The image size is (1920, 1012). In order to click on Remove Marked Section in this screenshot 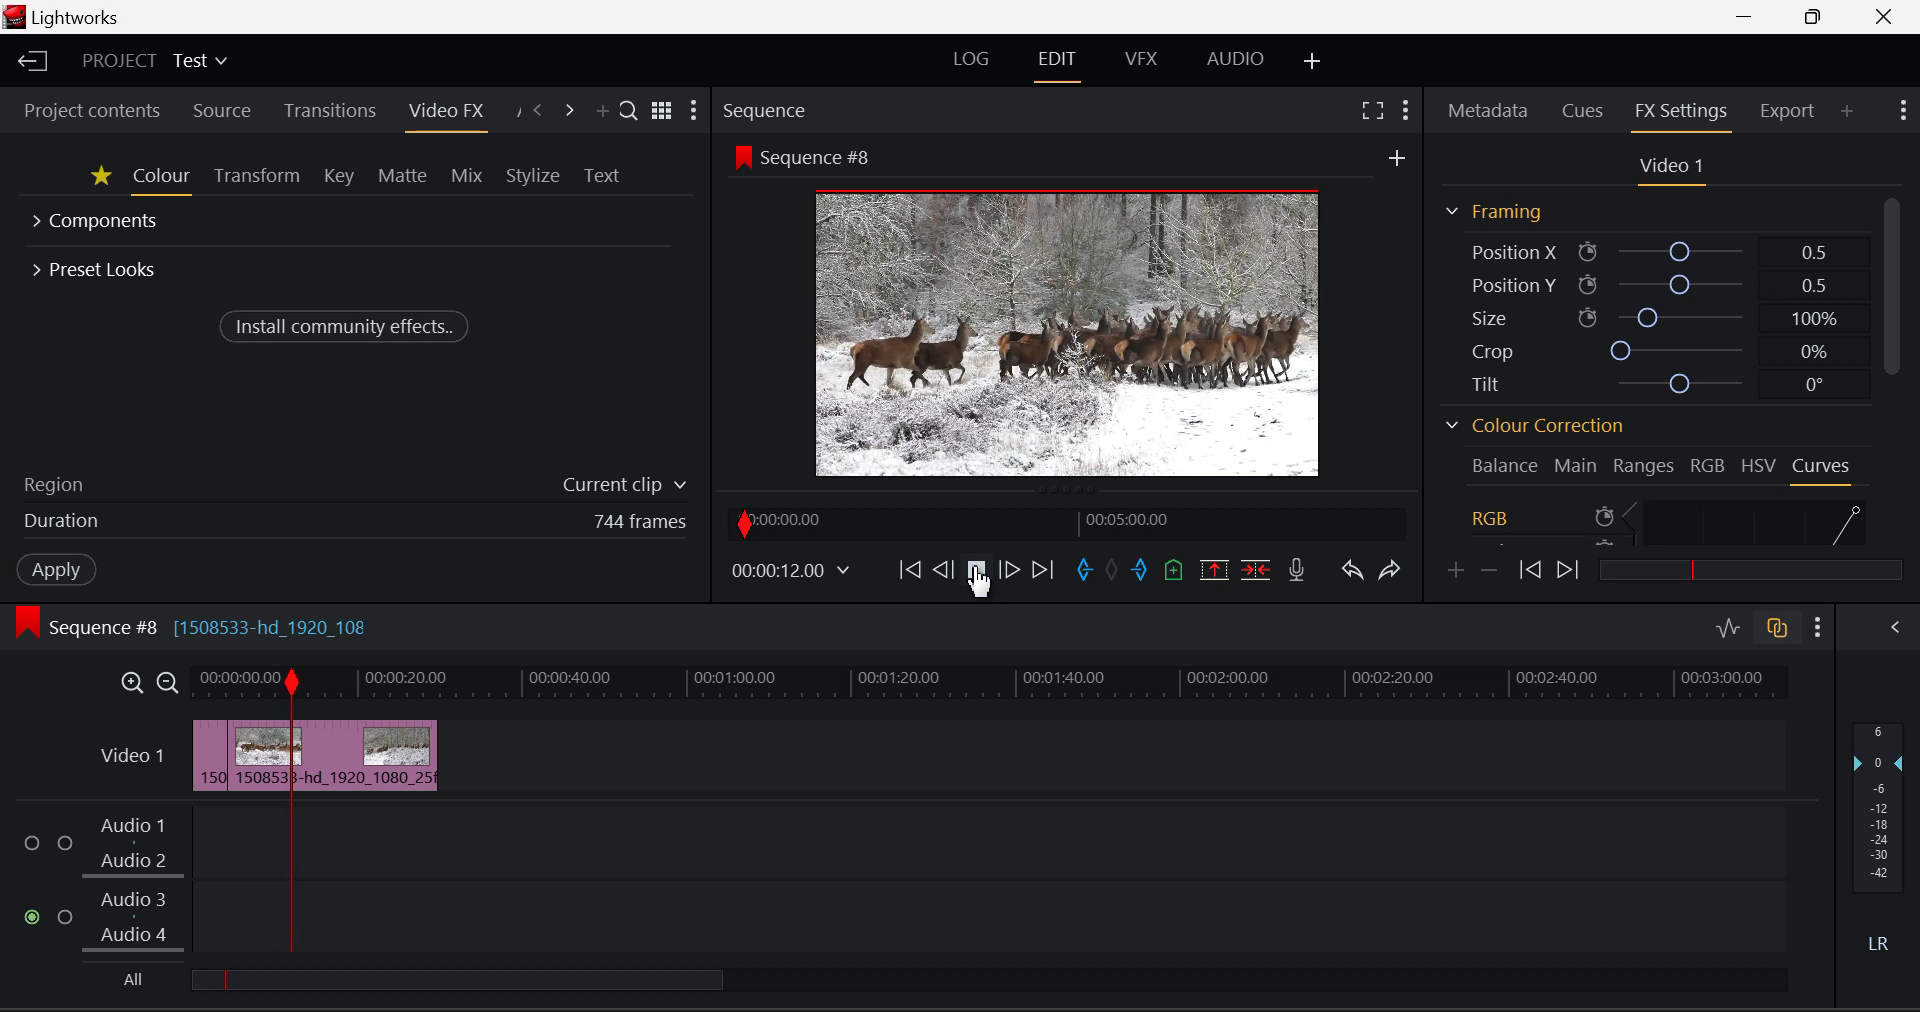, I will do `click(1216, 569)`.